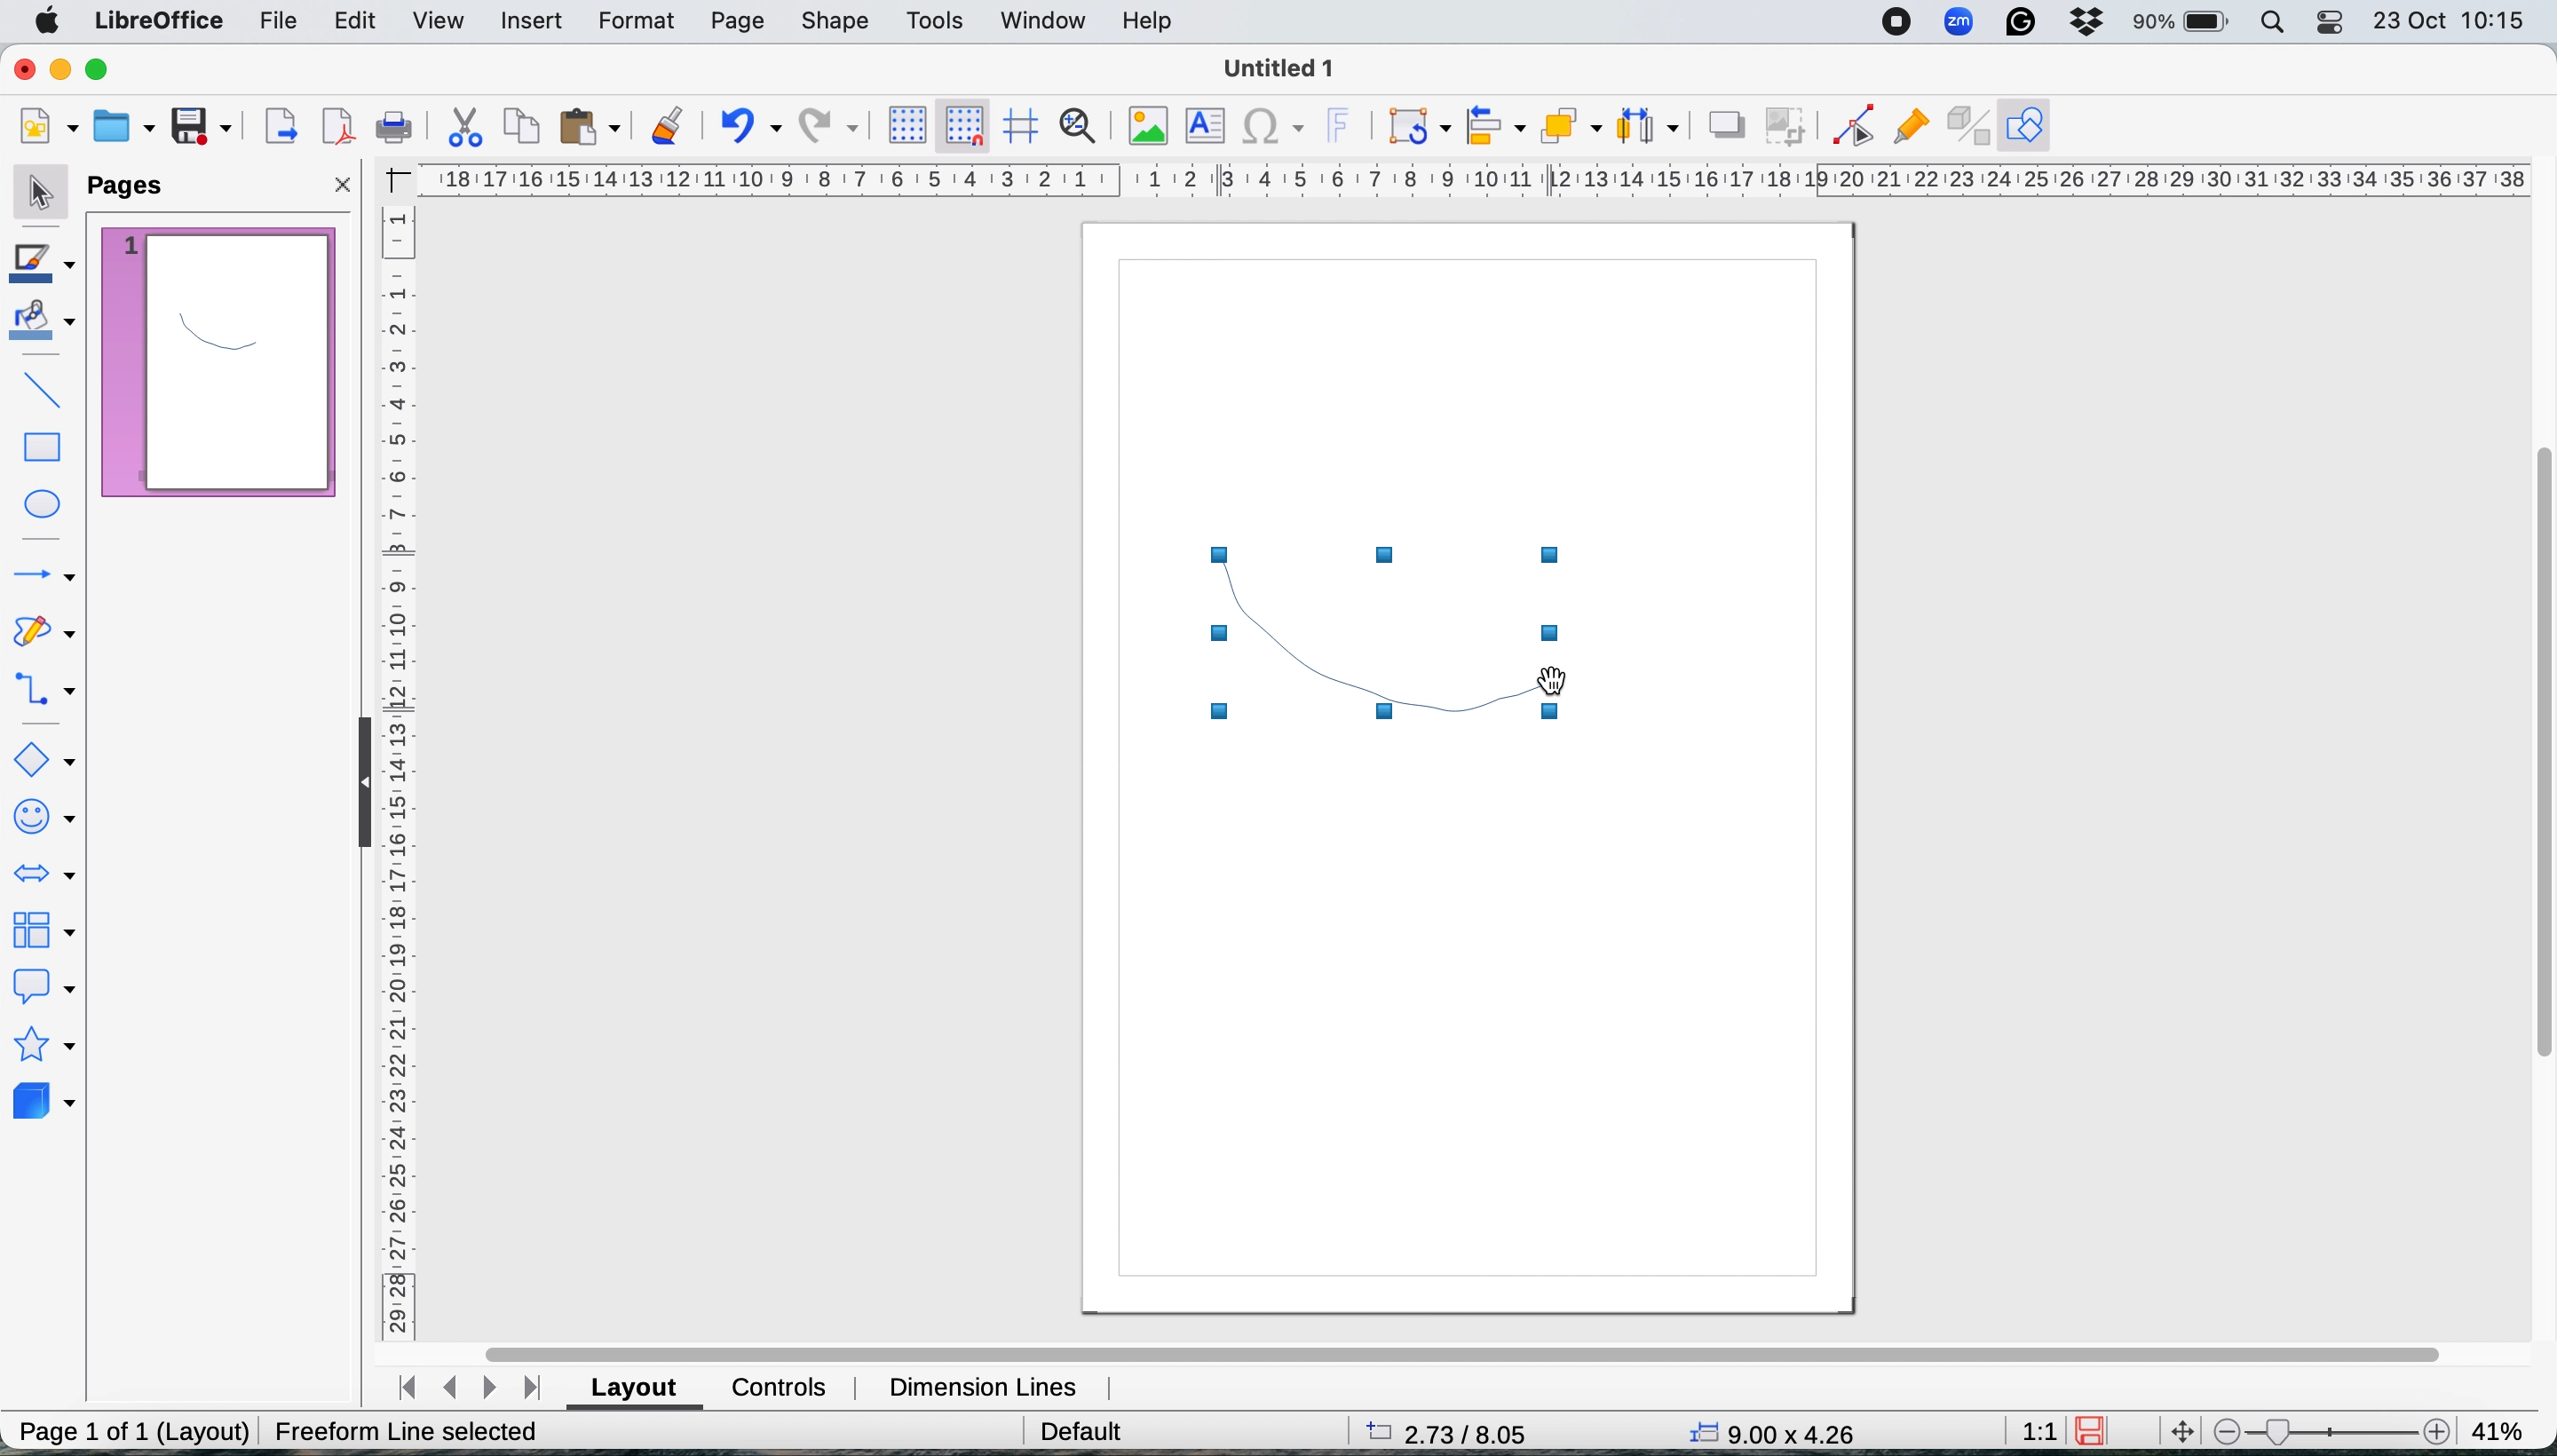 Image resolution: width=2557 pixels, height=1456 pixels. I want to click on collapse, so click(354, 794).